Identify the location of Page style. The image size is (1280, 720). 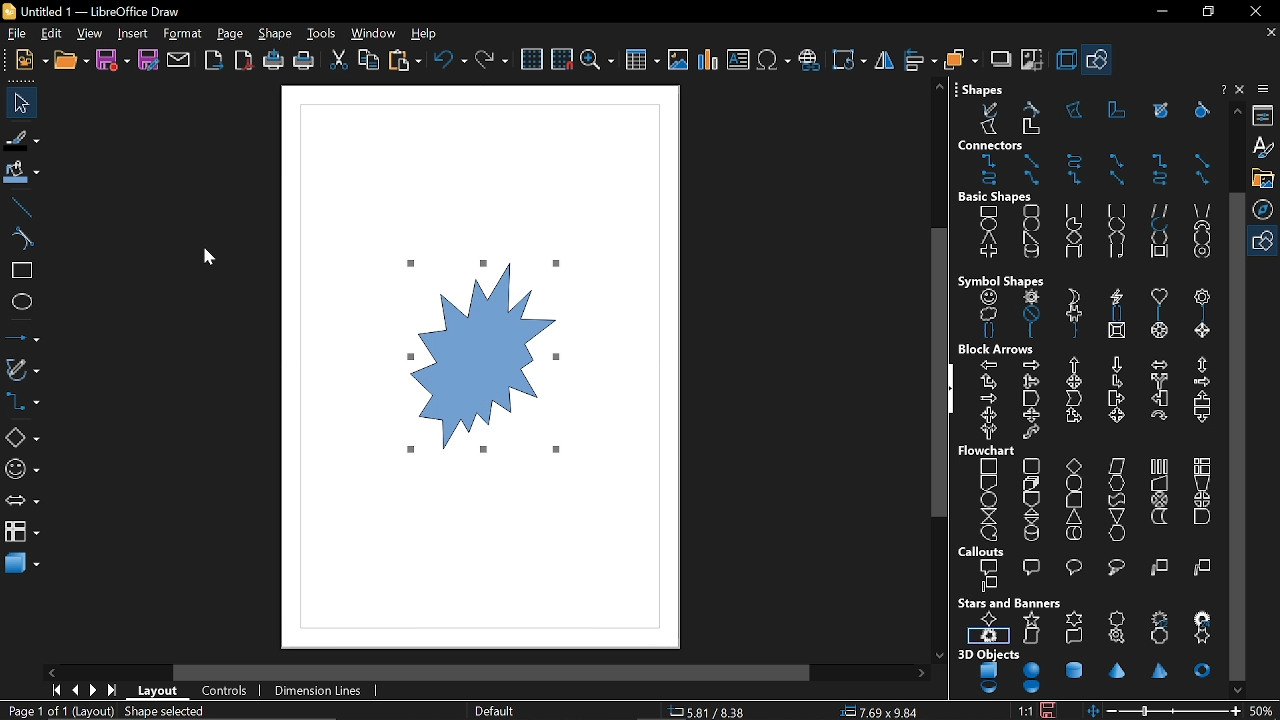
(496, 710).